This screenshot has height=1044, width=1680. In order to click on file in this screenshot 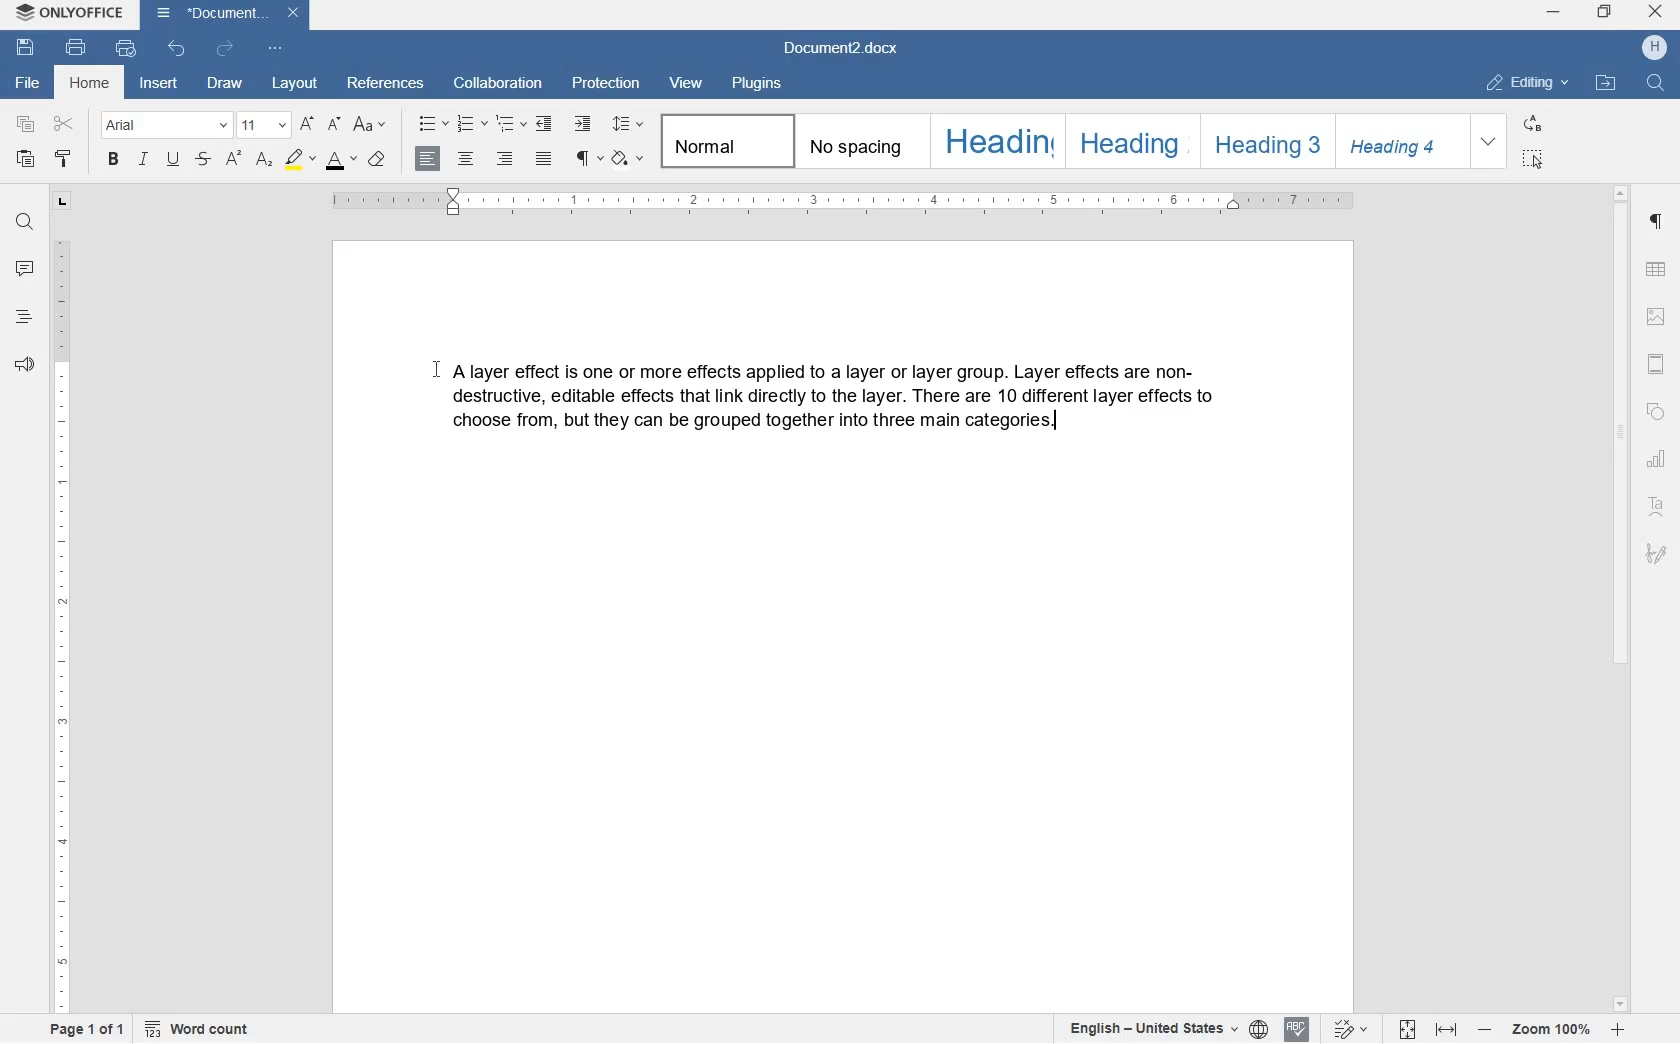, I will do `click(28, 83)`.